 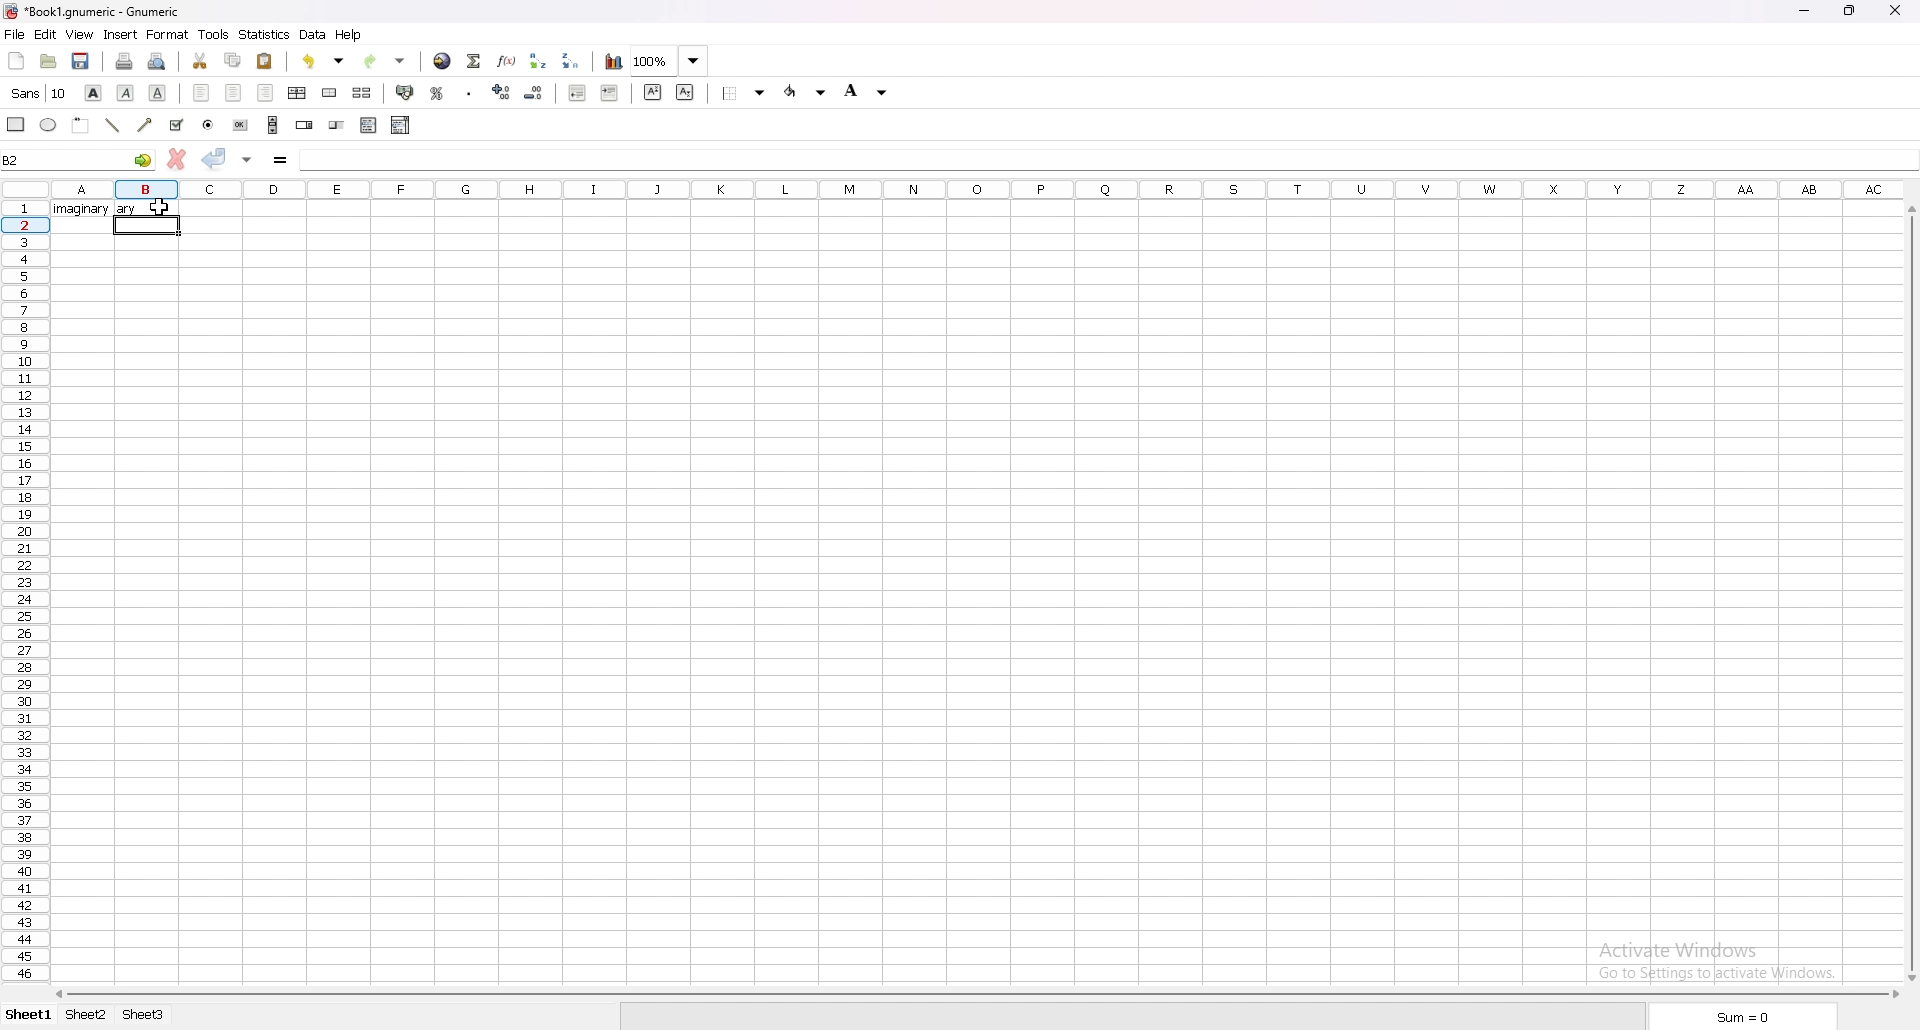 I want to click on line, so click(x=112, y=125).